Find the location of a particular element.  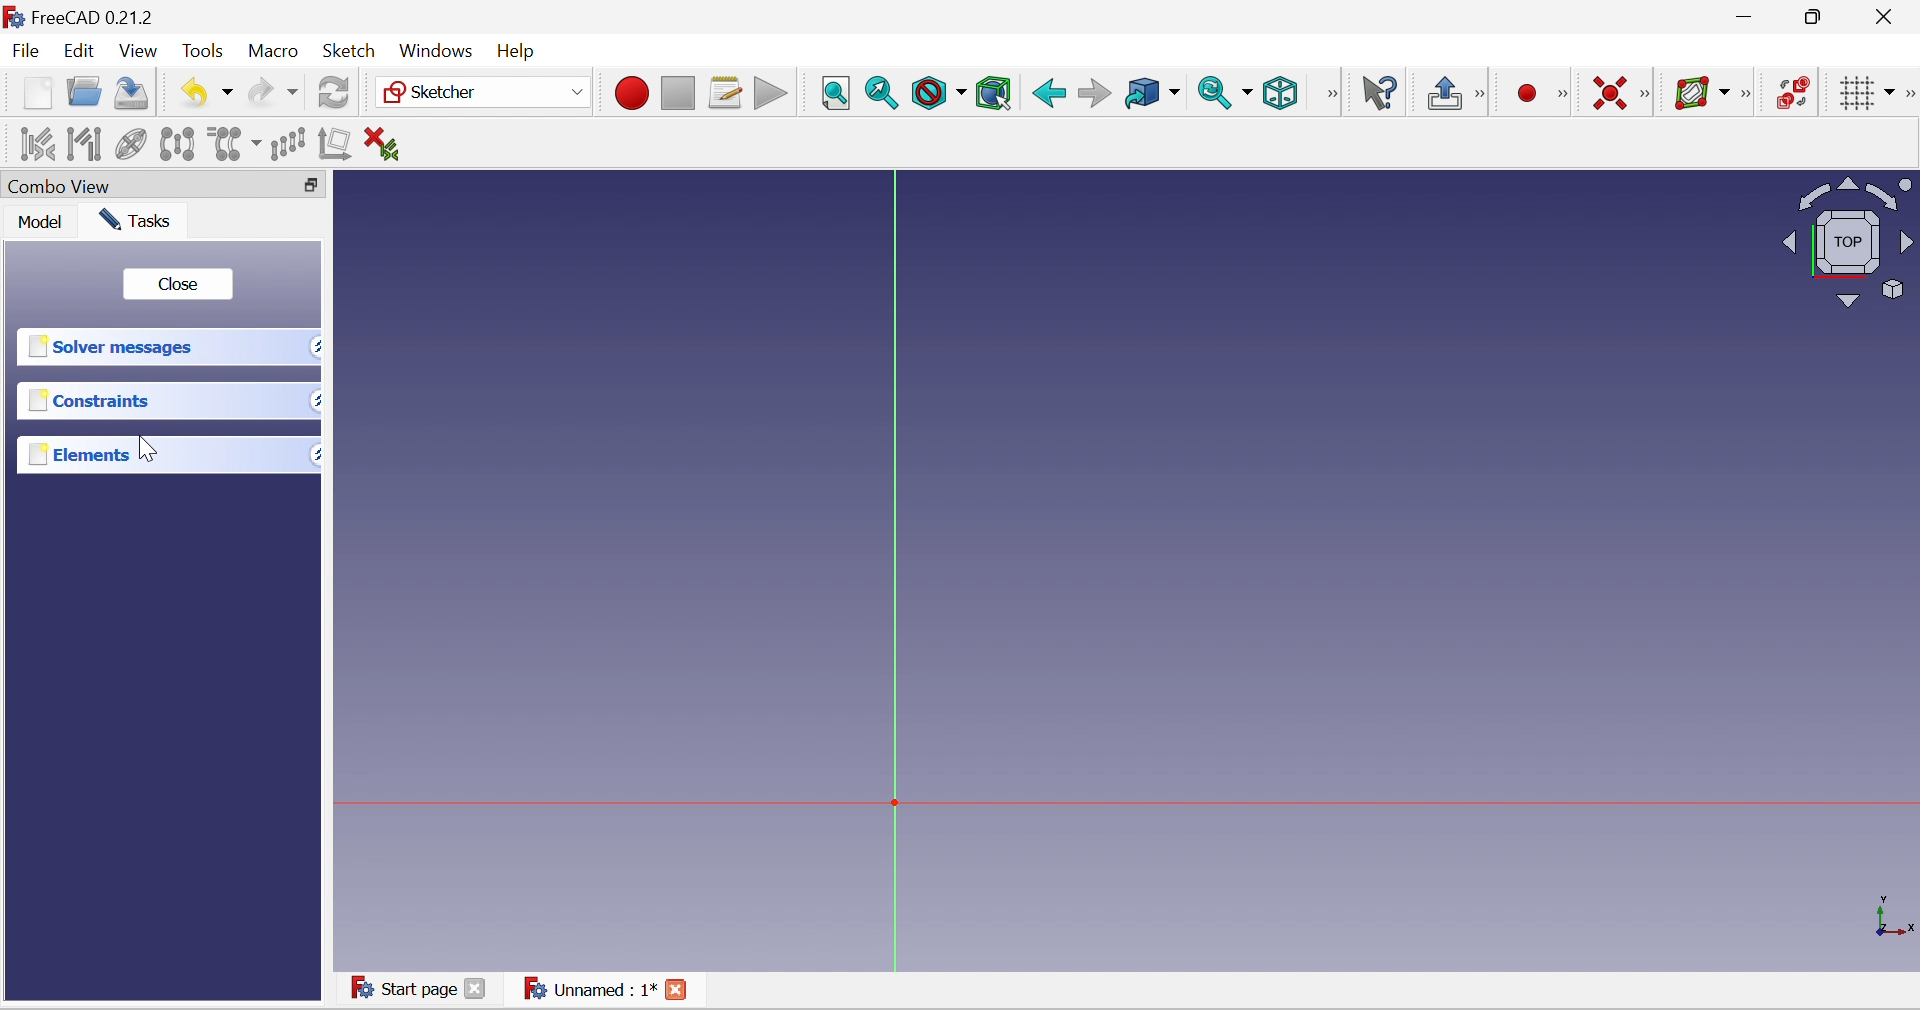

Undo is located at coordinates (203, 92).